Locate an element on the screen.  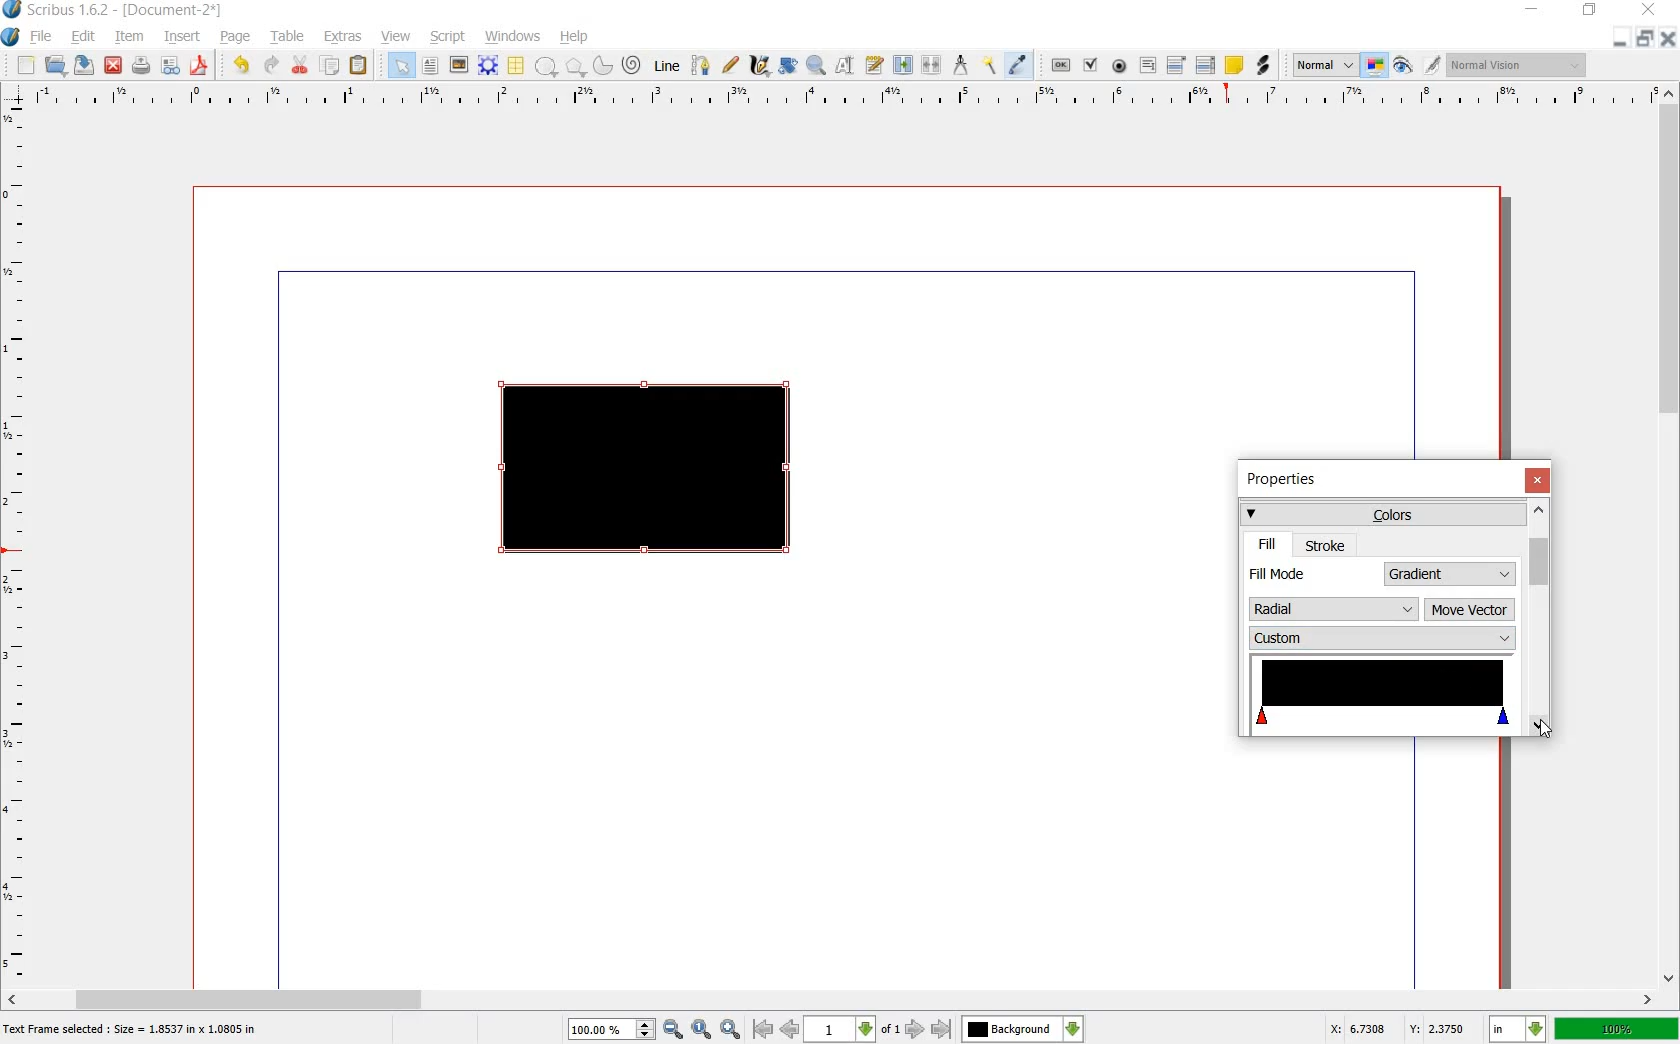
file is located at coordinates (44, 37).